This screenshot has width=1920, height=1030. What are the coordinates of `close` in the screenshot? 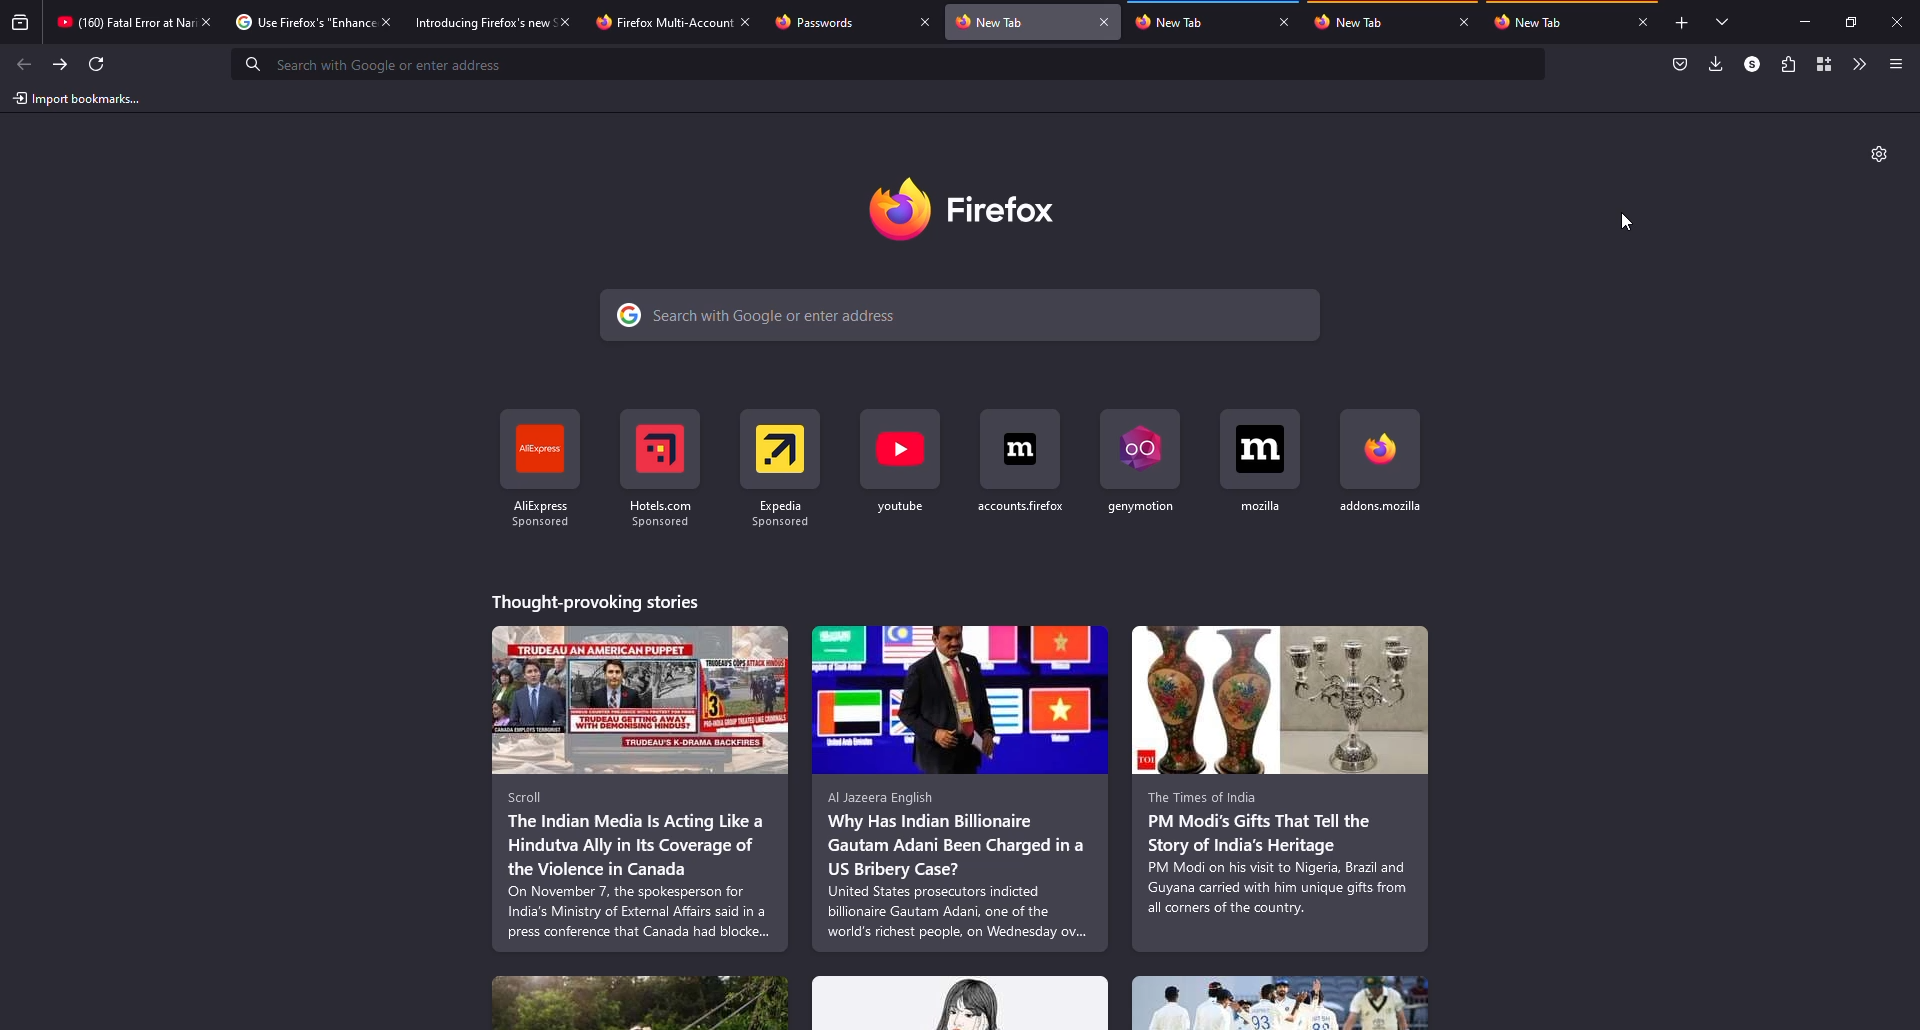 It's located at (208, 21).